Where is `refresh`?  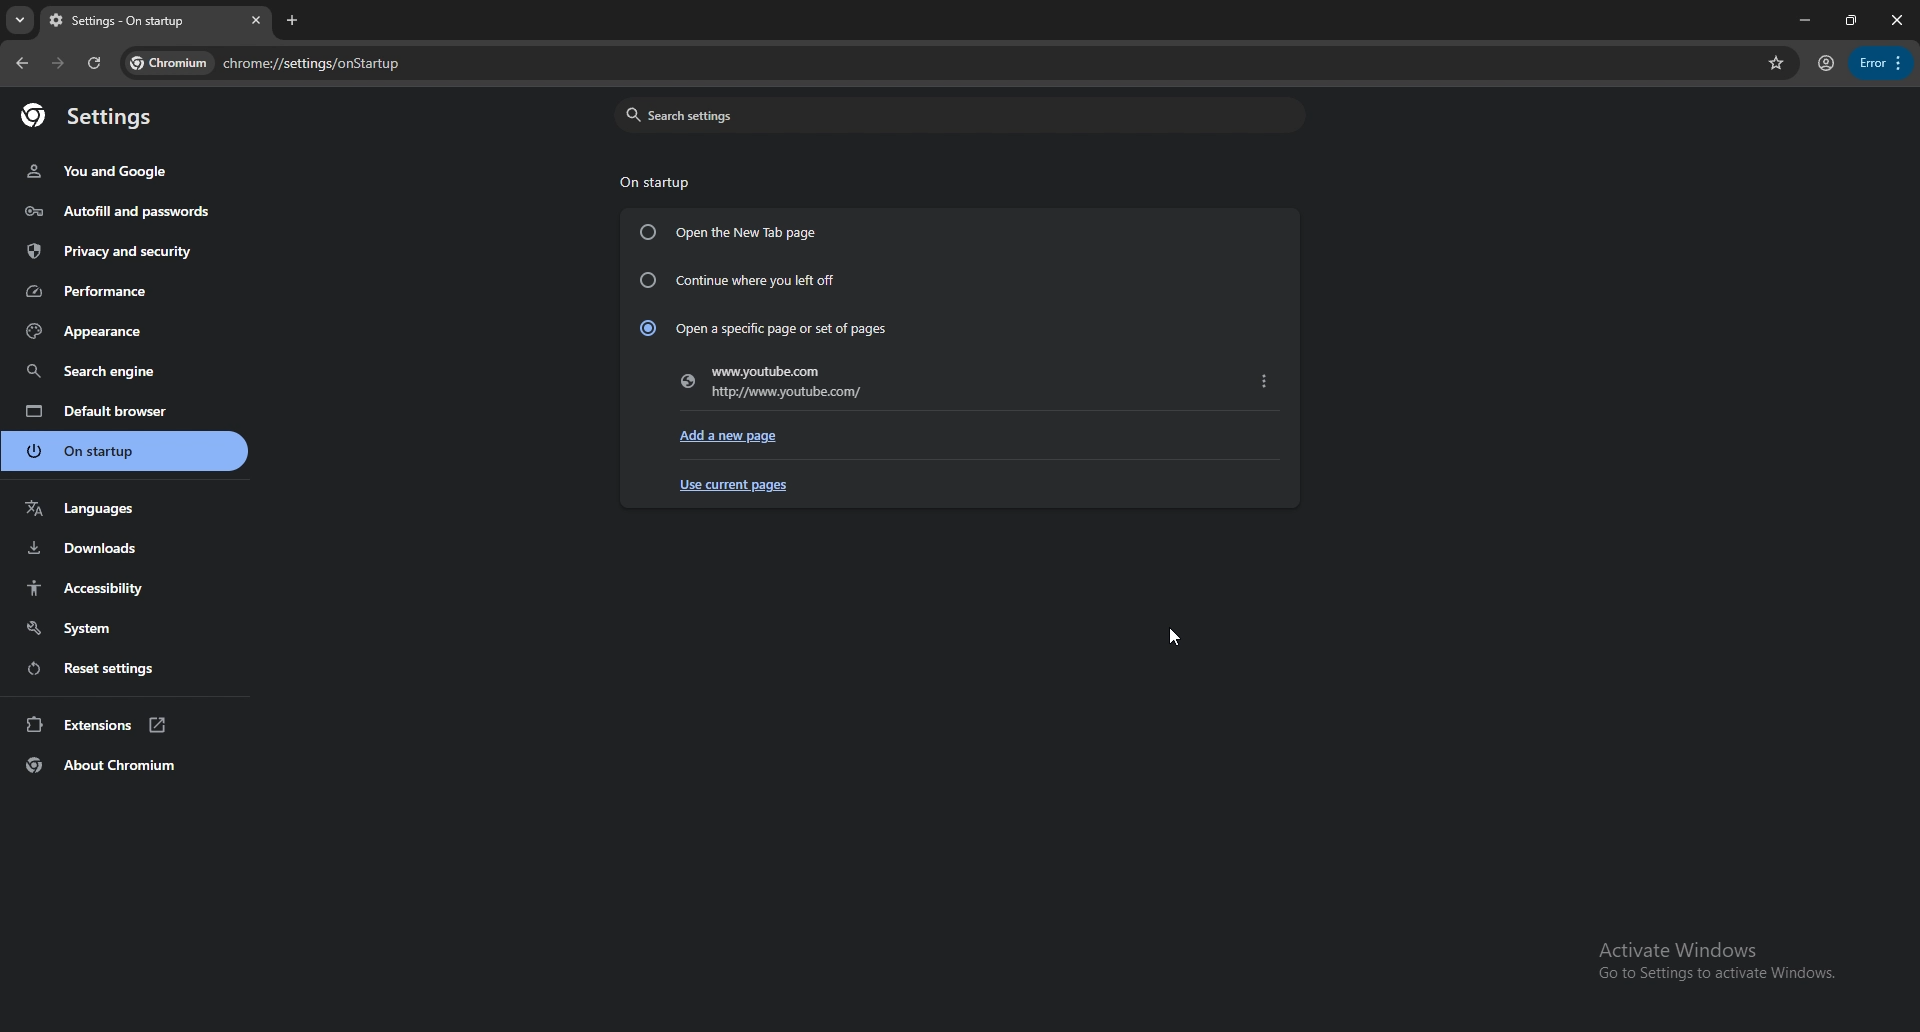 refresh is located at coordinates (94, 63).